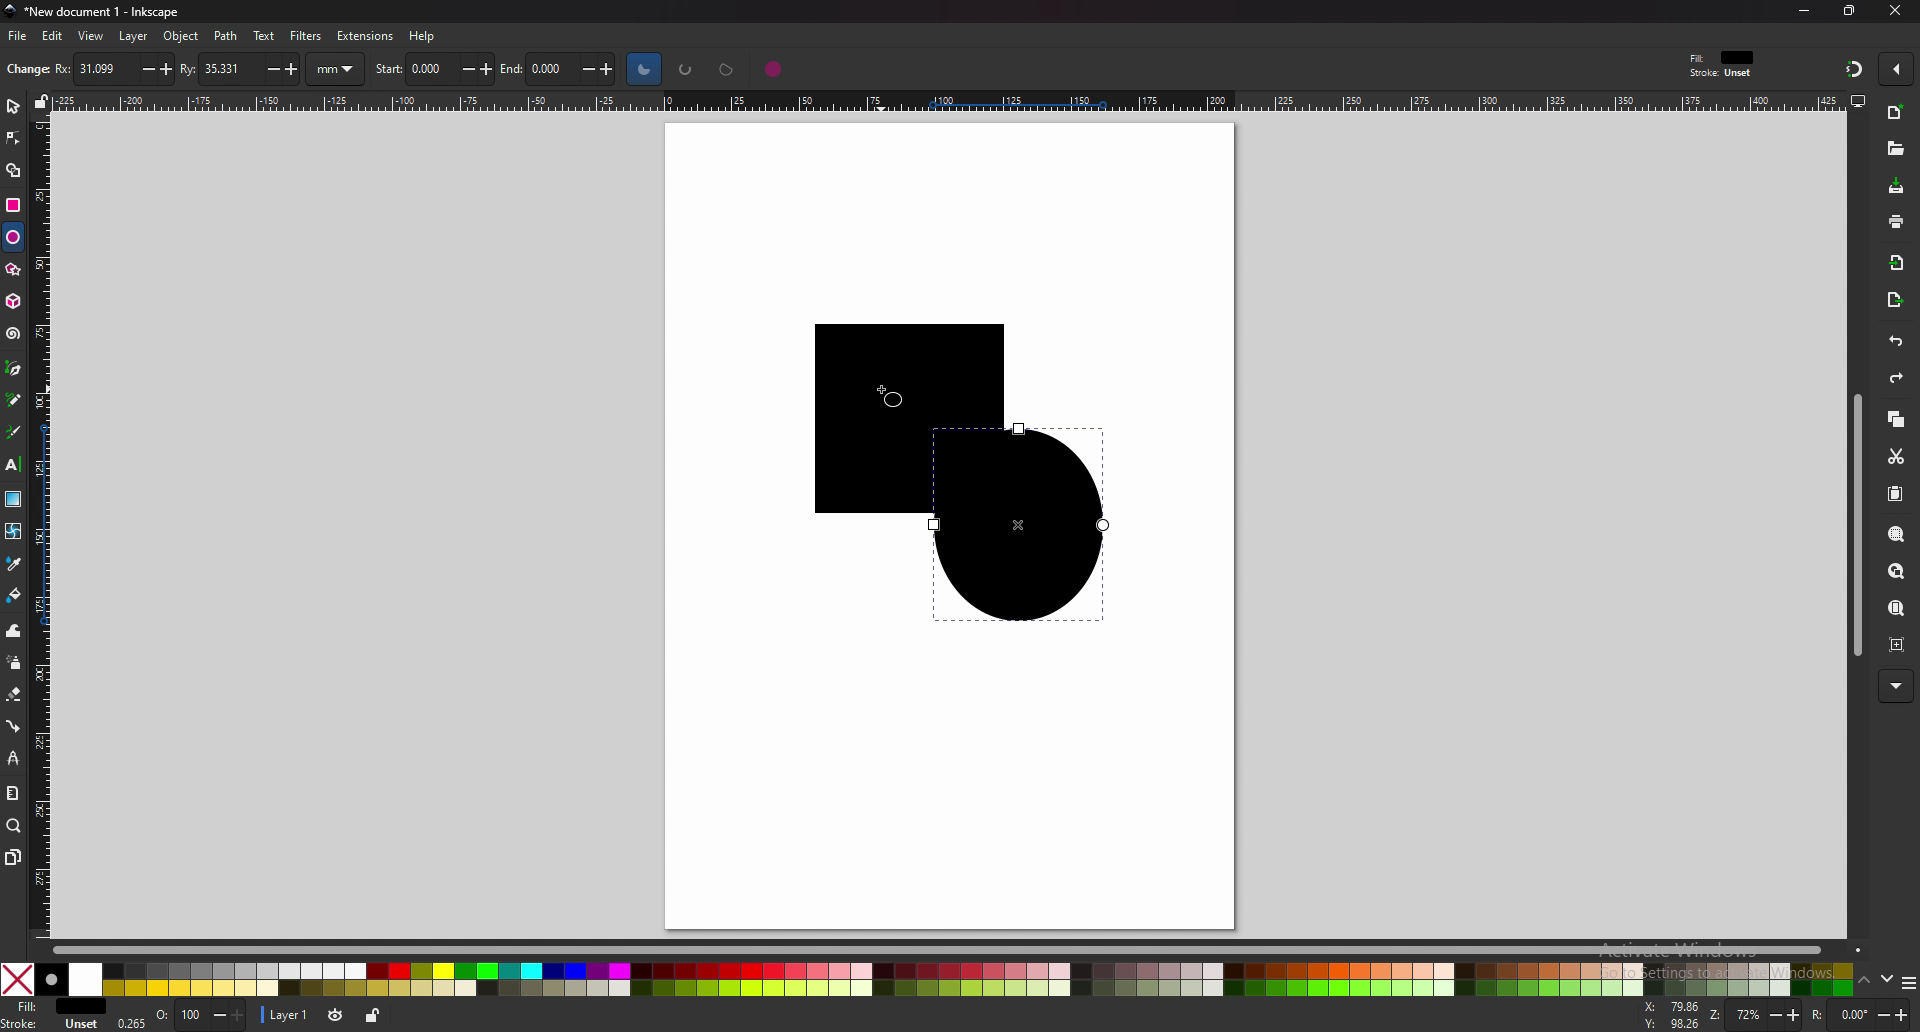 This screenshot has width=1920, height=1032. What do you see at coordinates (13, 465) in the screenshot?
I see `text` at bounding box center [13, 465].